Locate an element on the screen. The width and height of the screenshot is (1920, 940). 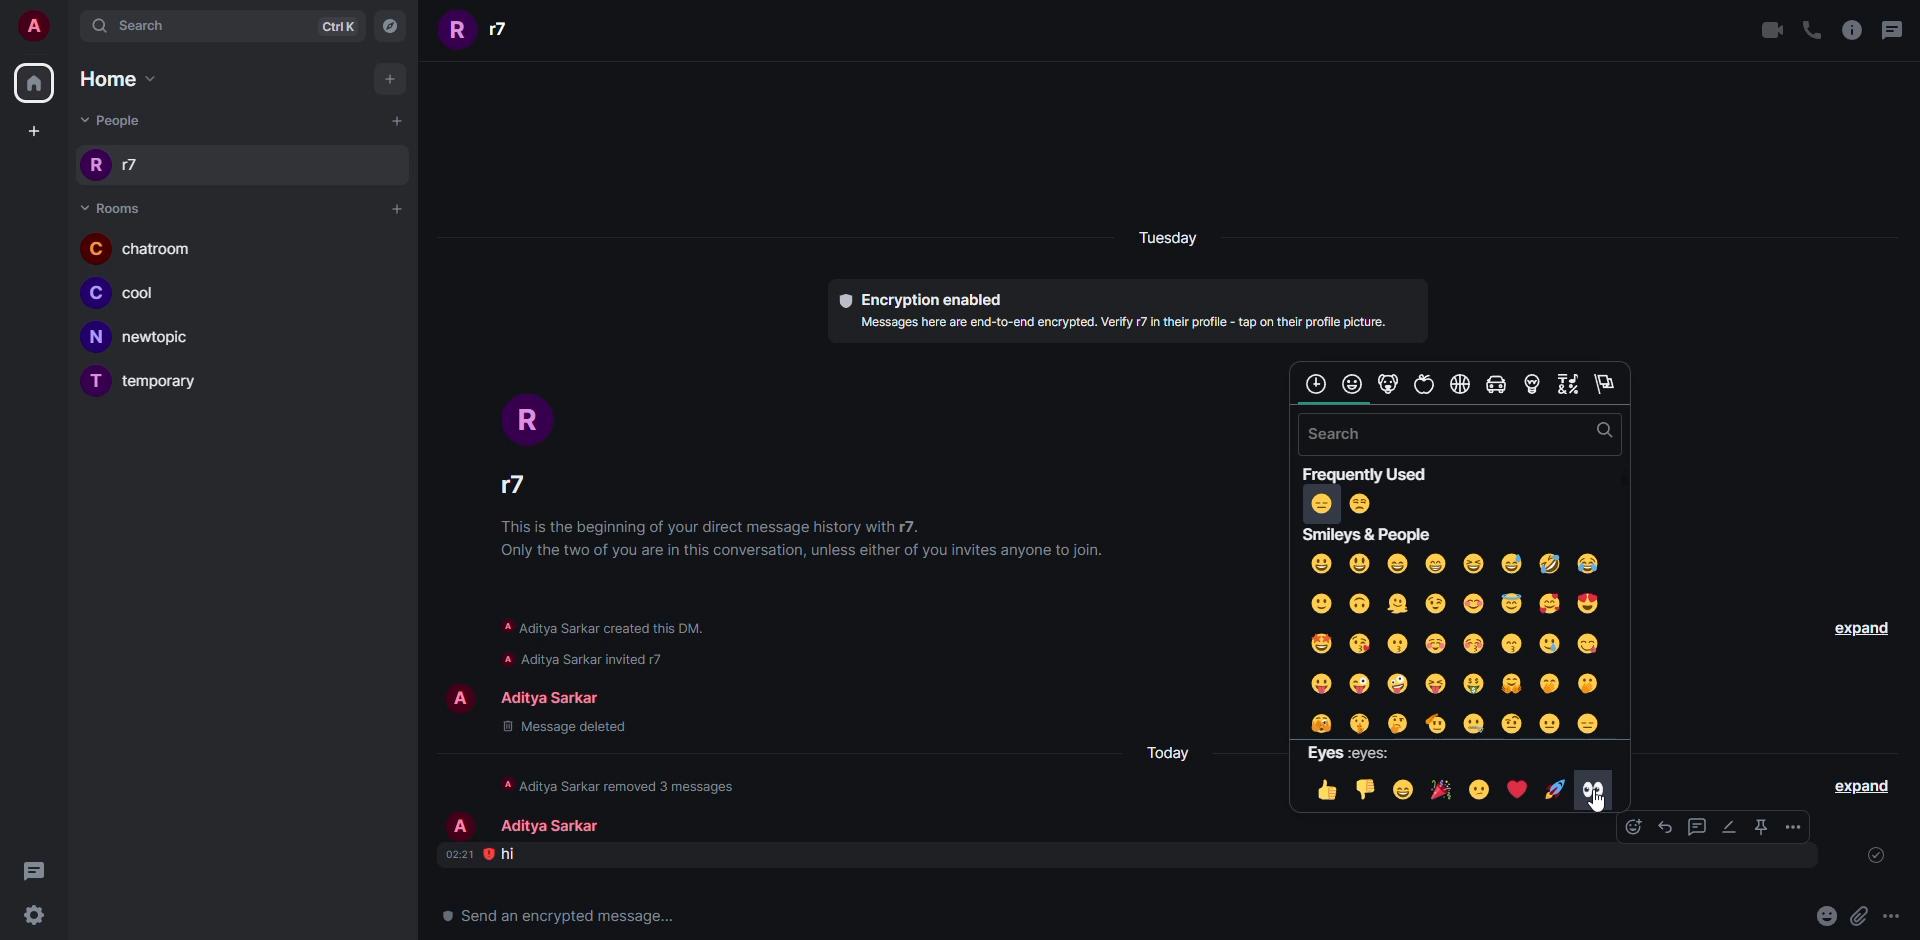
people is located at coordinates (554, 827).